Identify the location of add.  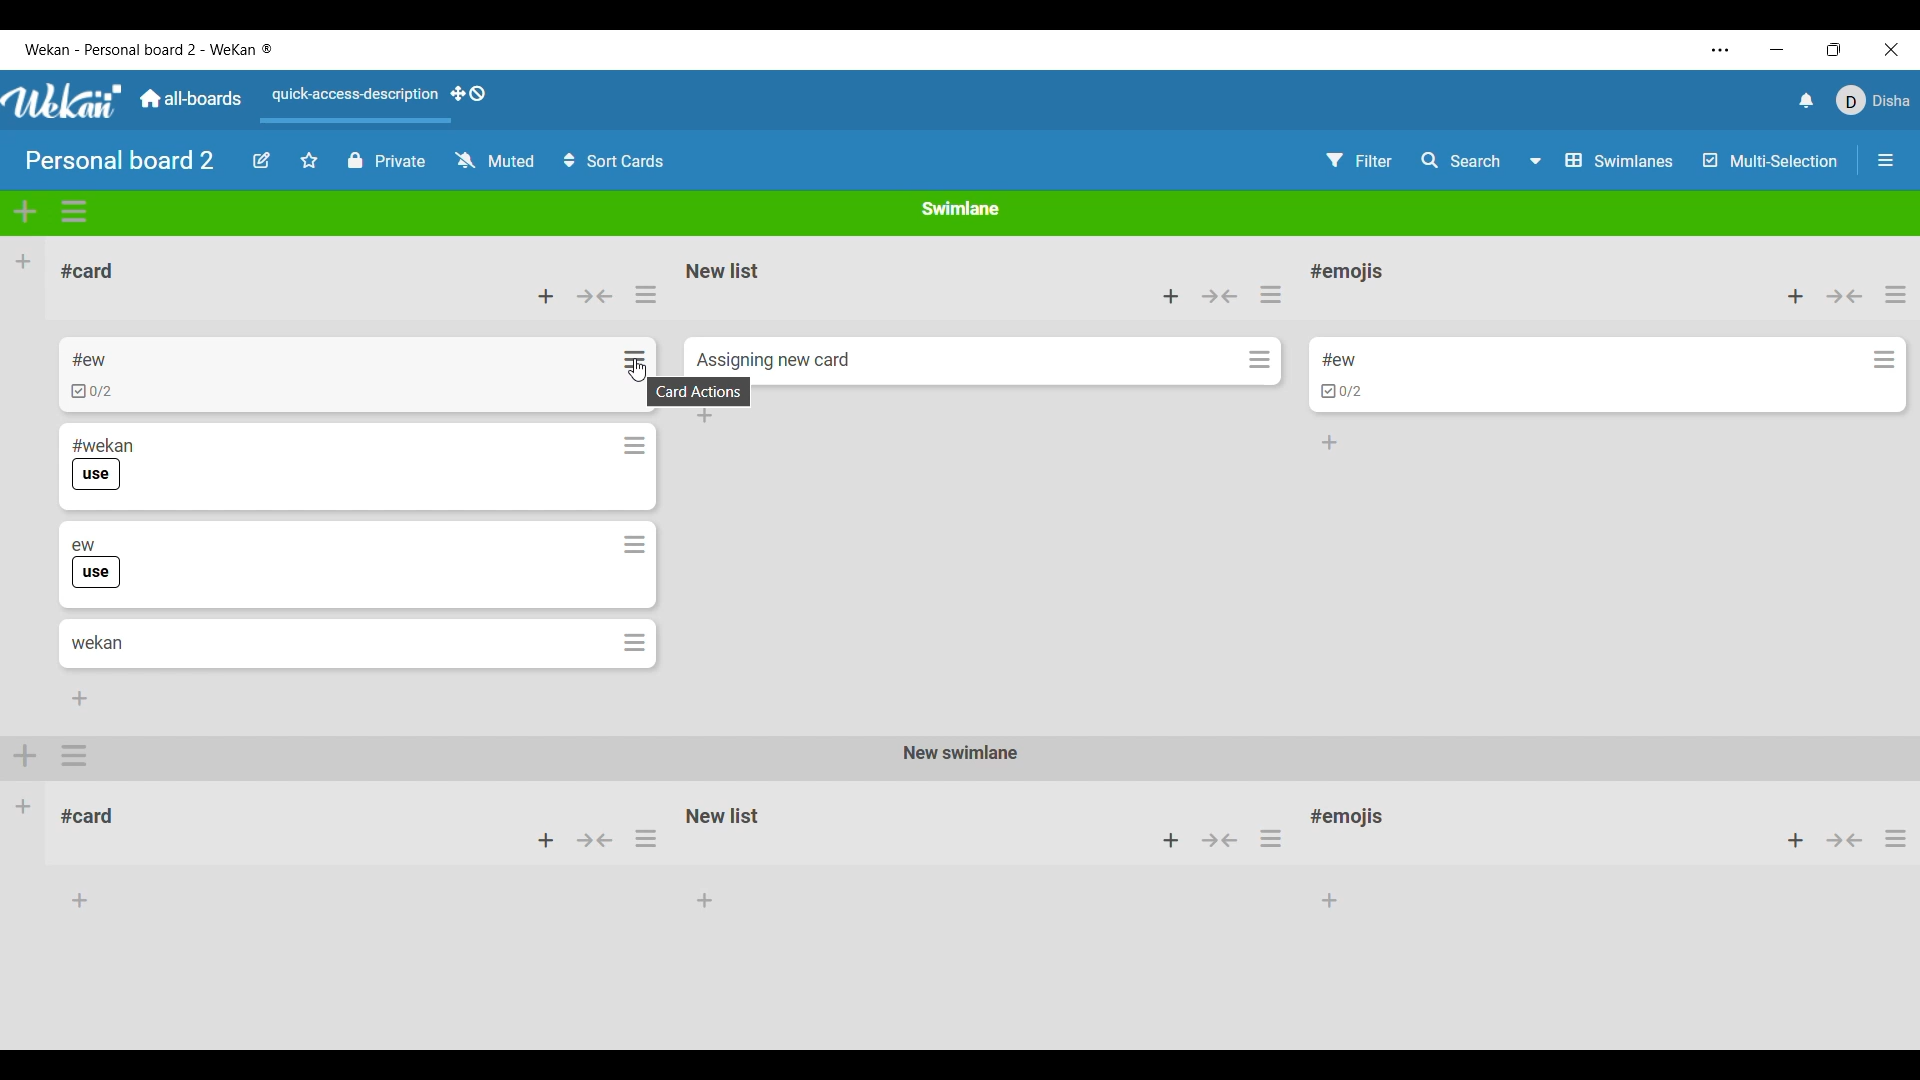
(545, 841).